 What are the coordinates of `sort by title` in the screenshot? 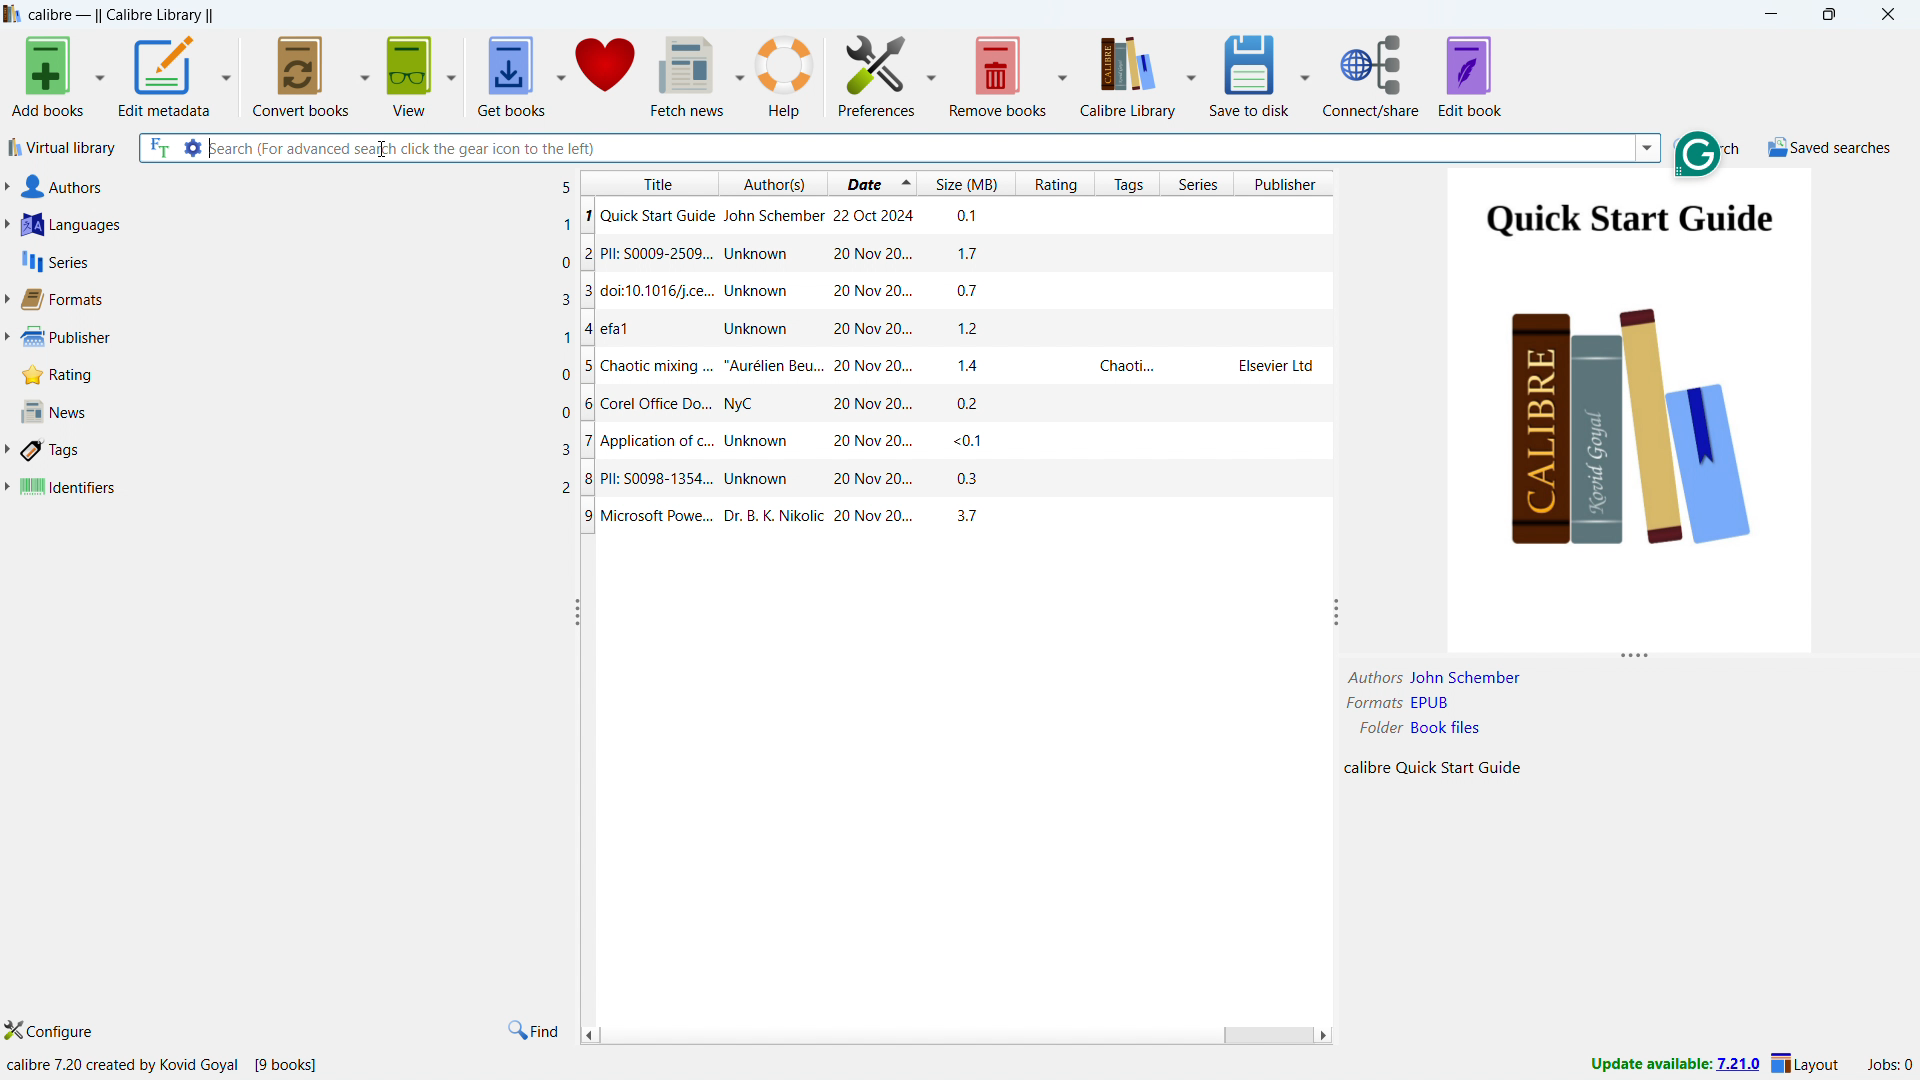 It's located at (651, 181).